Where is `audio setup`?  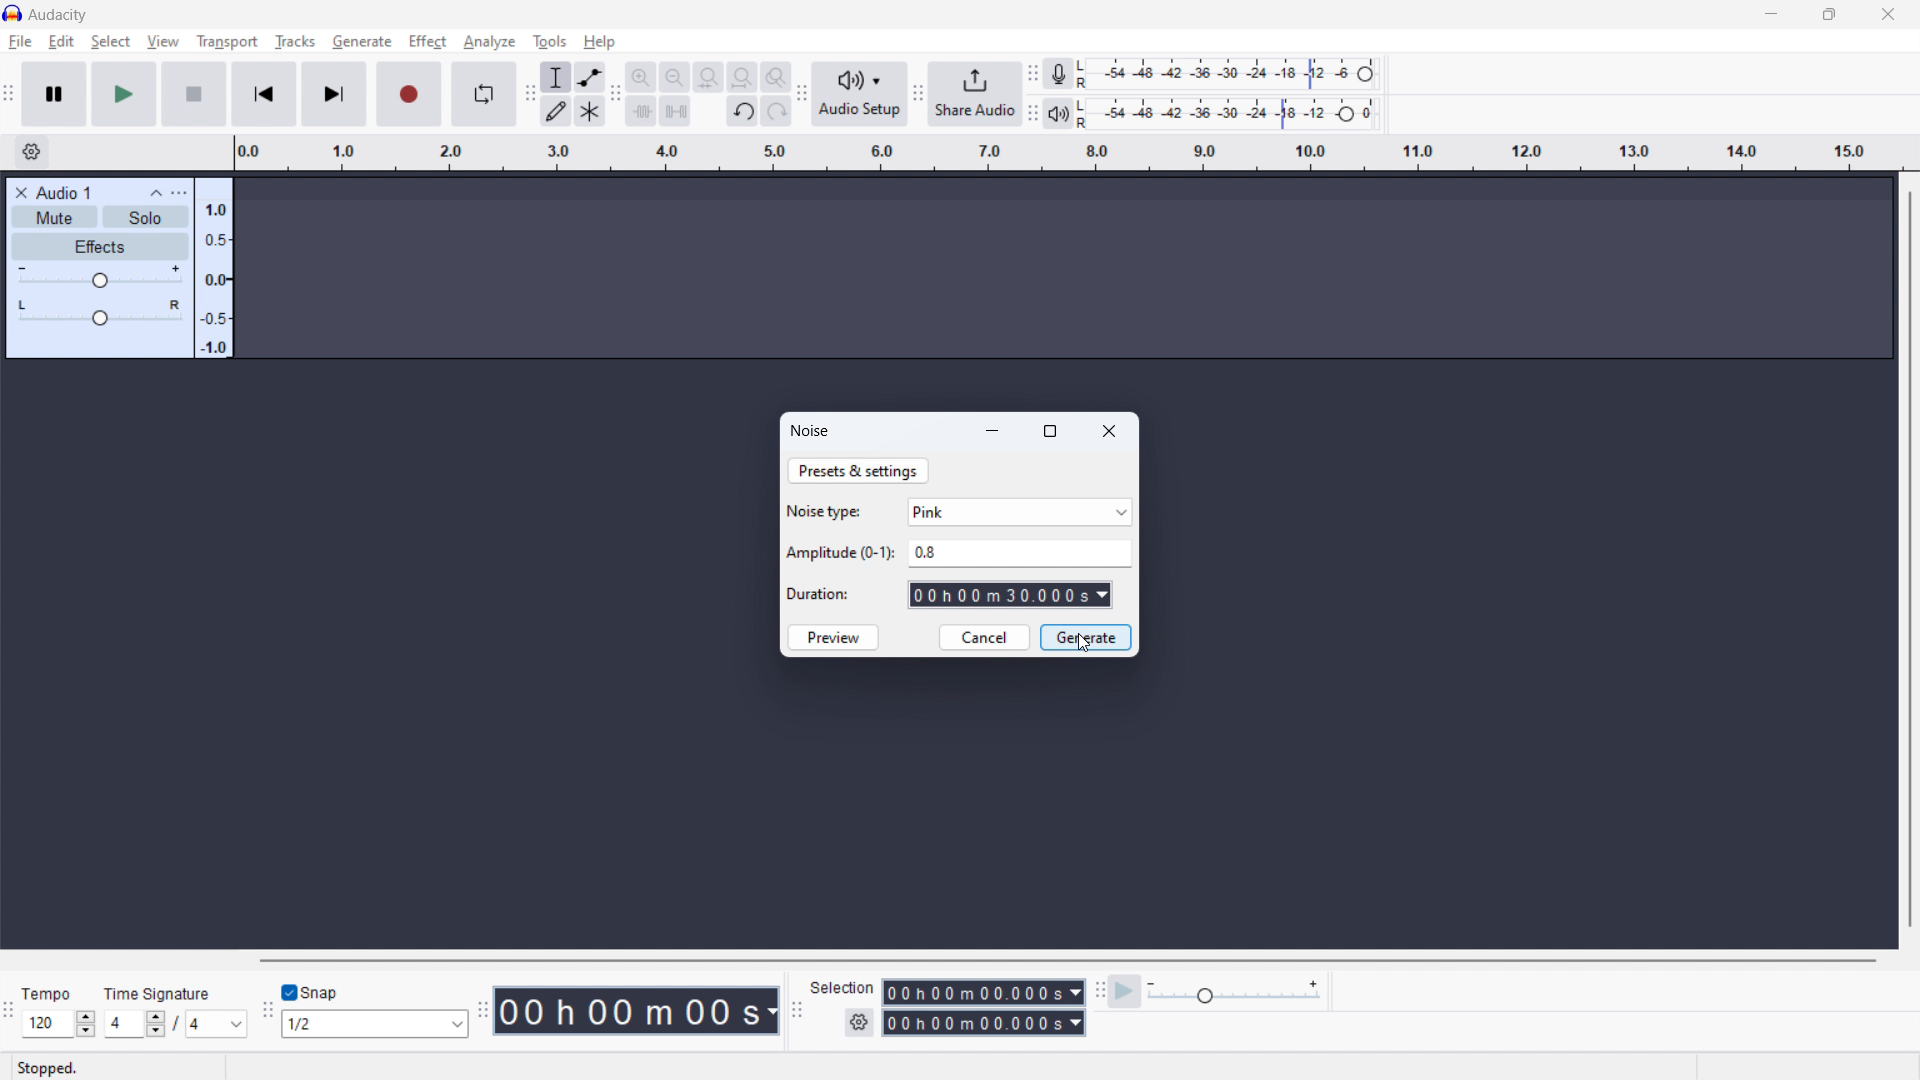 audio setup is located at coordinates (860, 95).